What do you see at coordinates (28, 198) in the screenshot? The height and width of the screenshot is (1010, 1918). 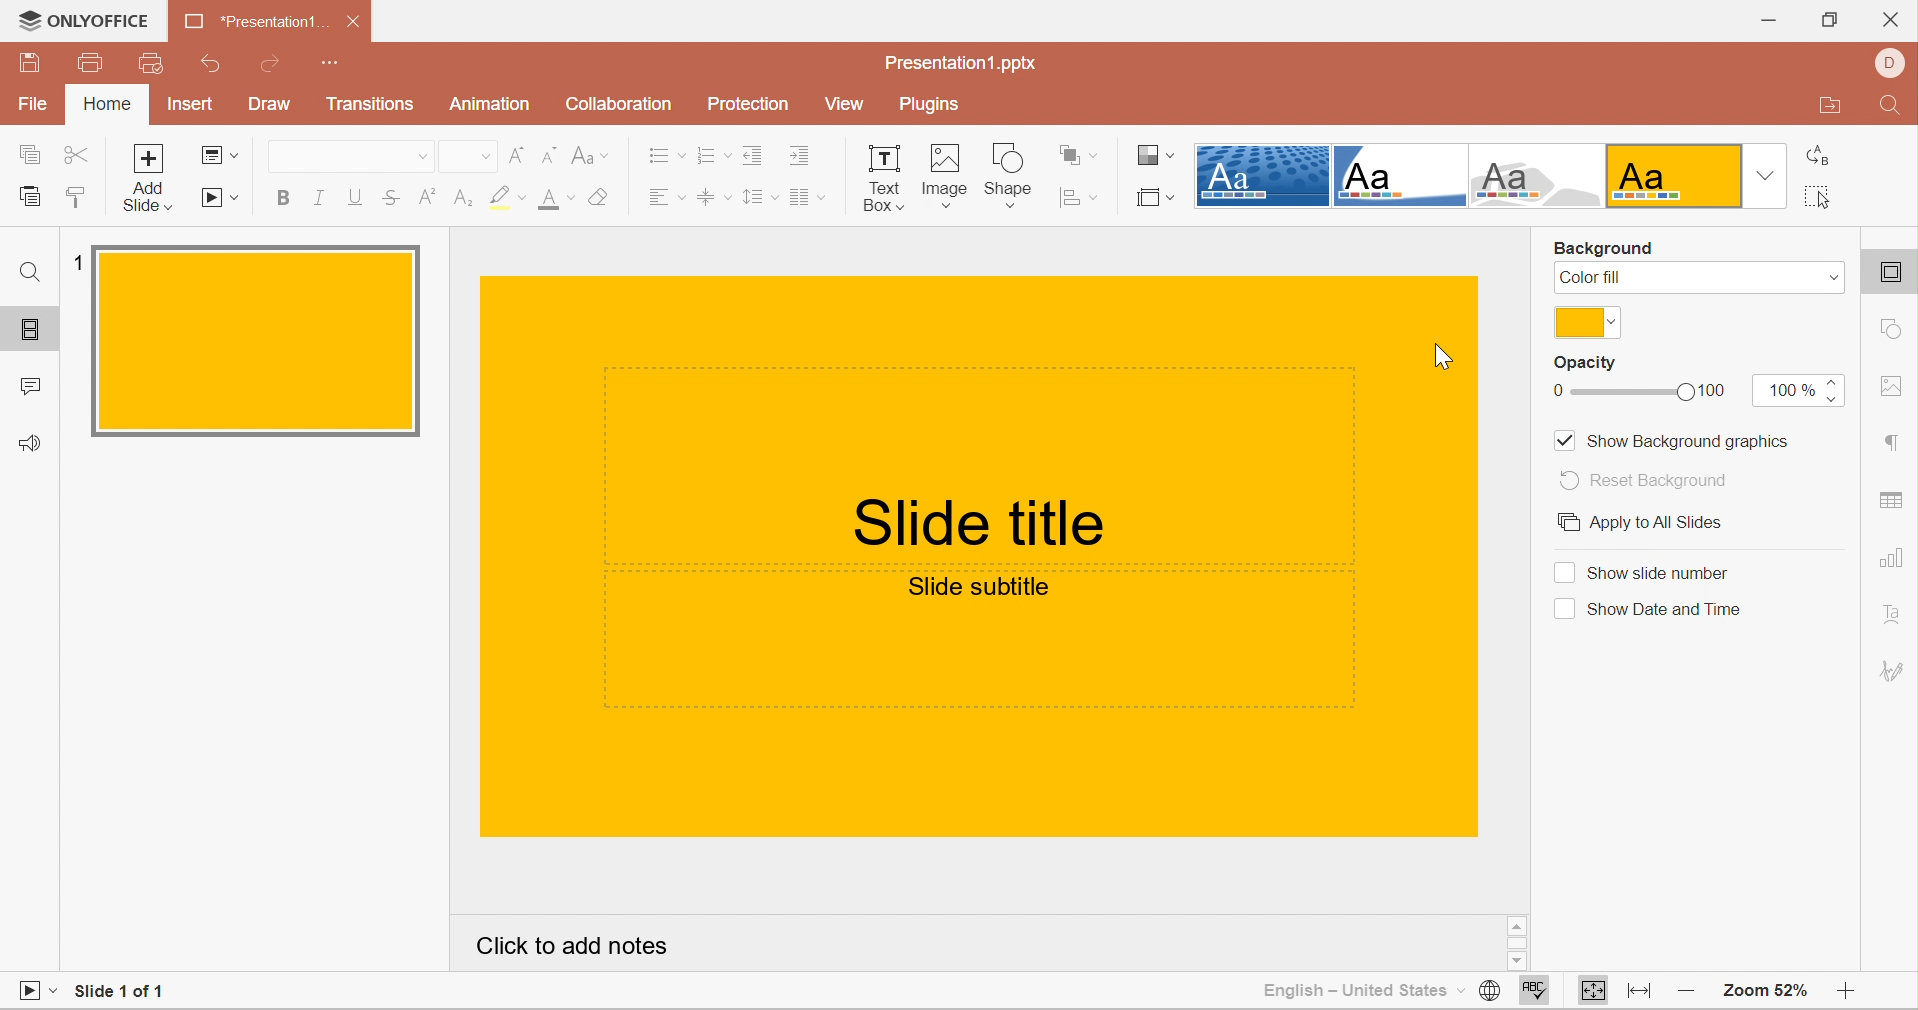 I see `Paste` at bounding box center [28, 198].